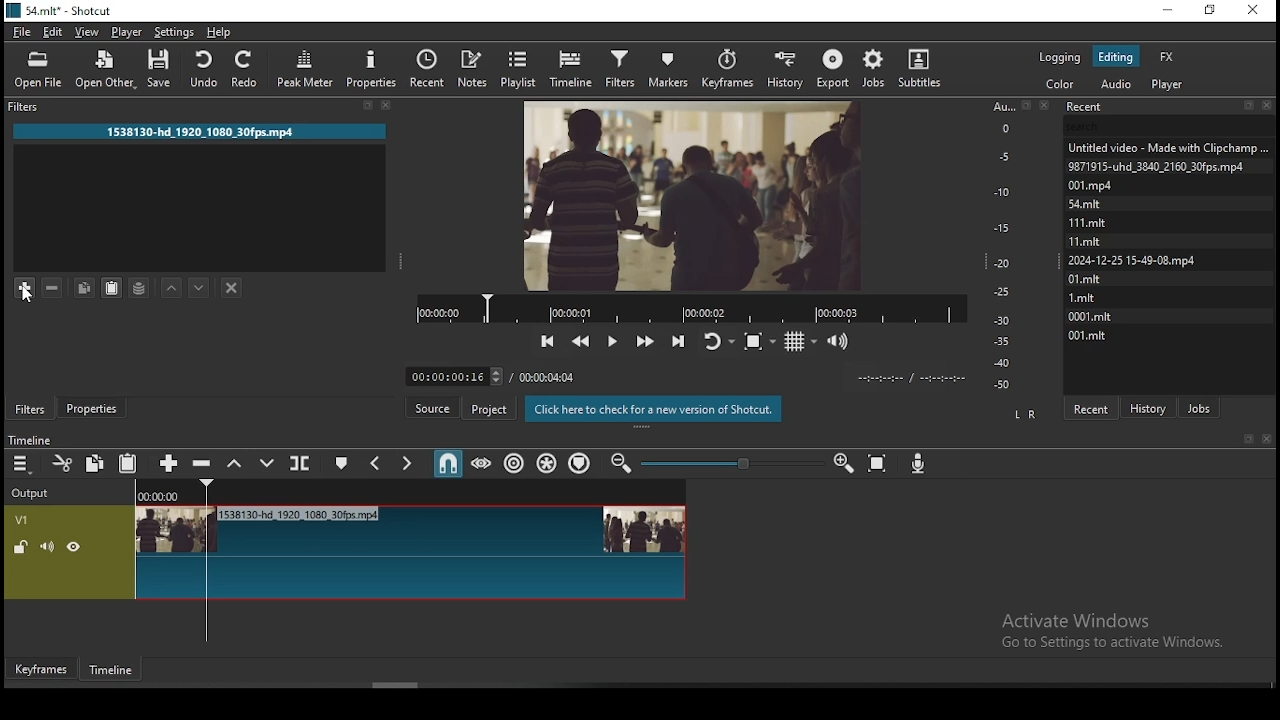  Describe the element at coordinates (375, 463) in the screenshot. I see `previous marker` at that location.